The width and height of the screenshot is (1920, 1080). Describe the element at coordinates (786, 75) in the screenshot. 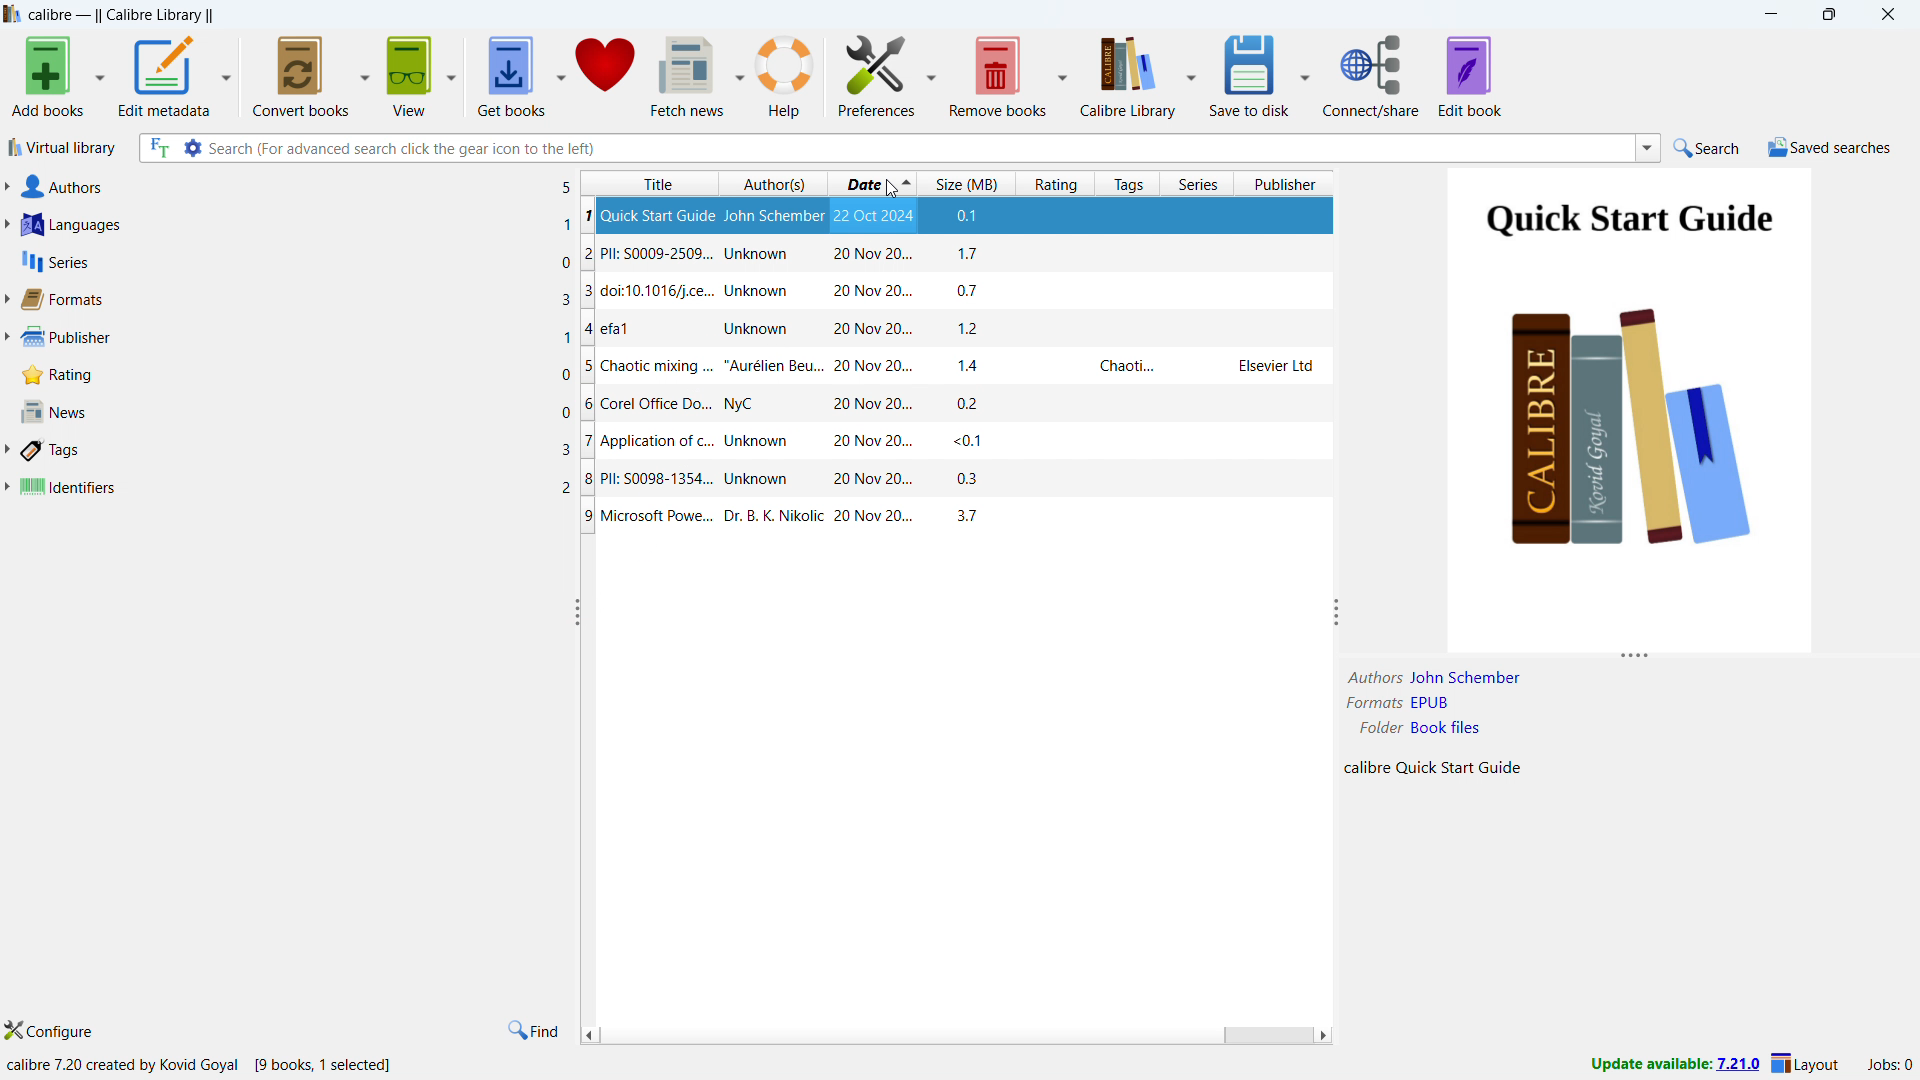

I see `help` at that location.